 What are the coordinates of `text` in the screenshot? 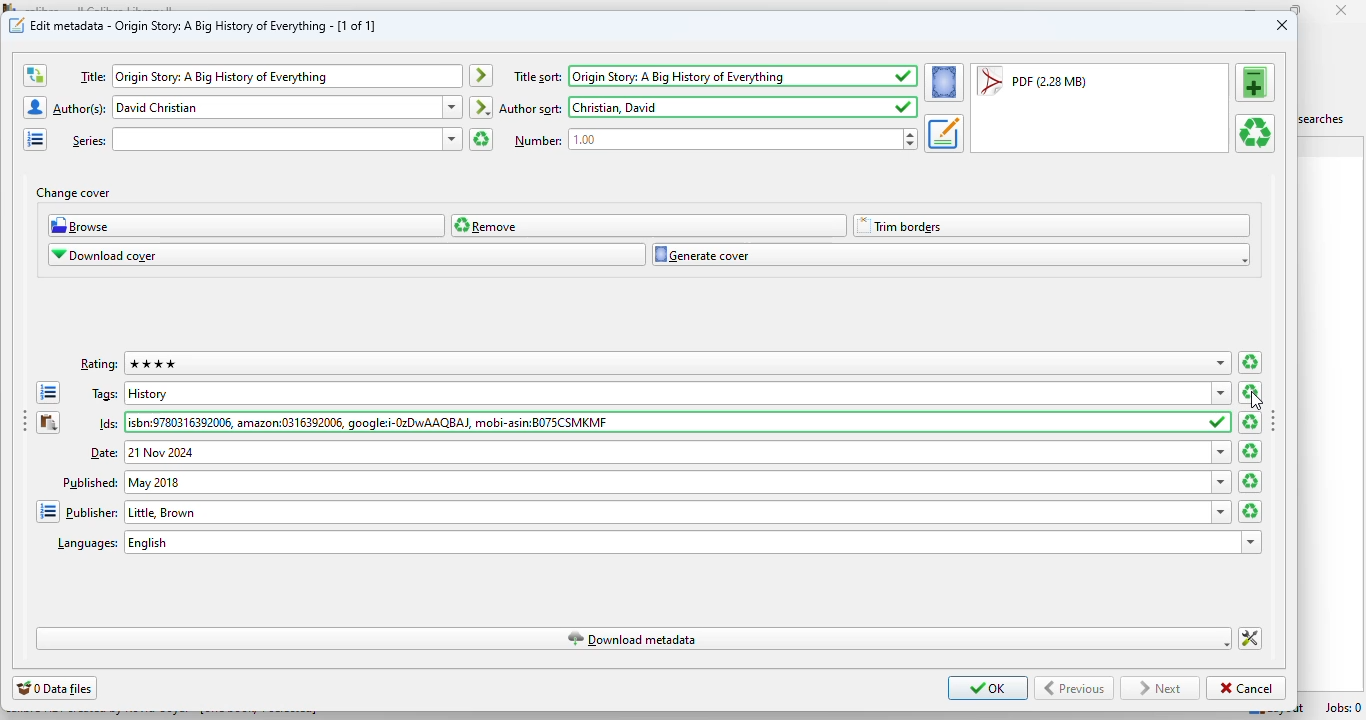 It's located at (532, 109).